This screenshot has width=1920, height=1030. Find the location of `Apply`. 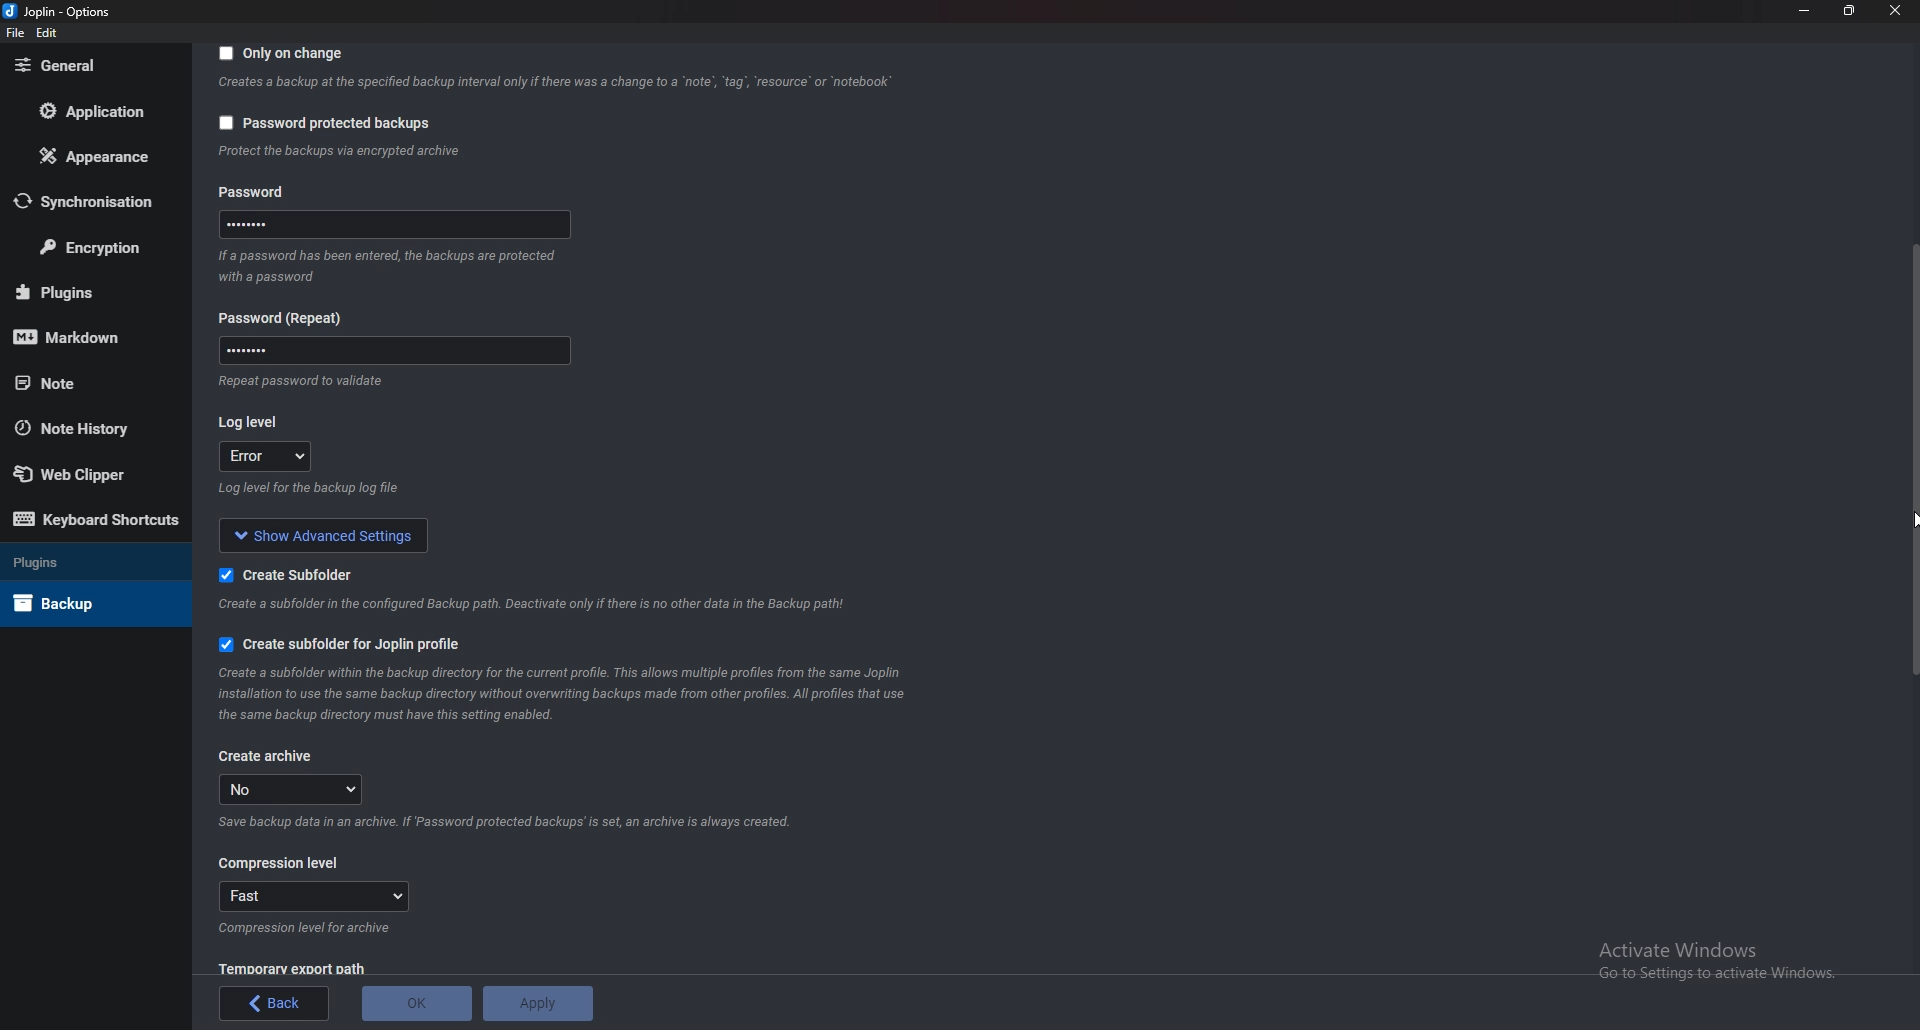

Apply is located at coordinates (537, 1003).